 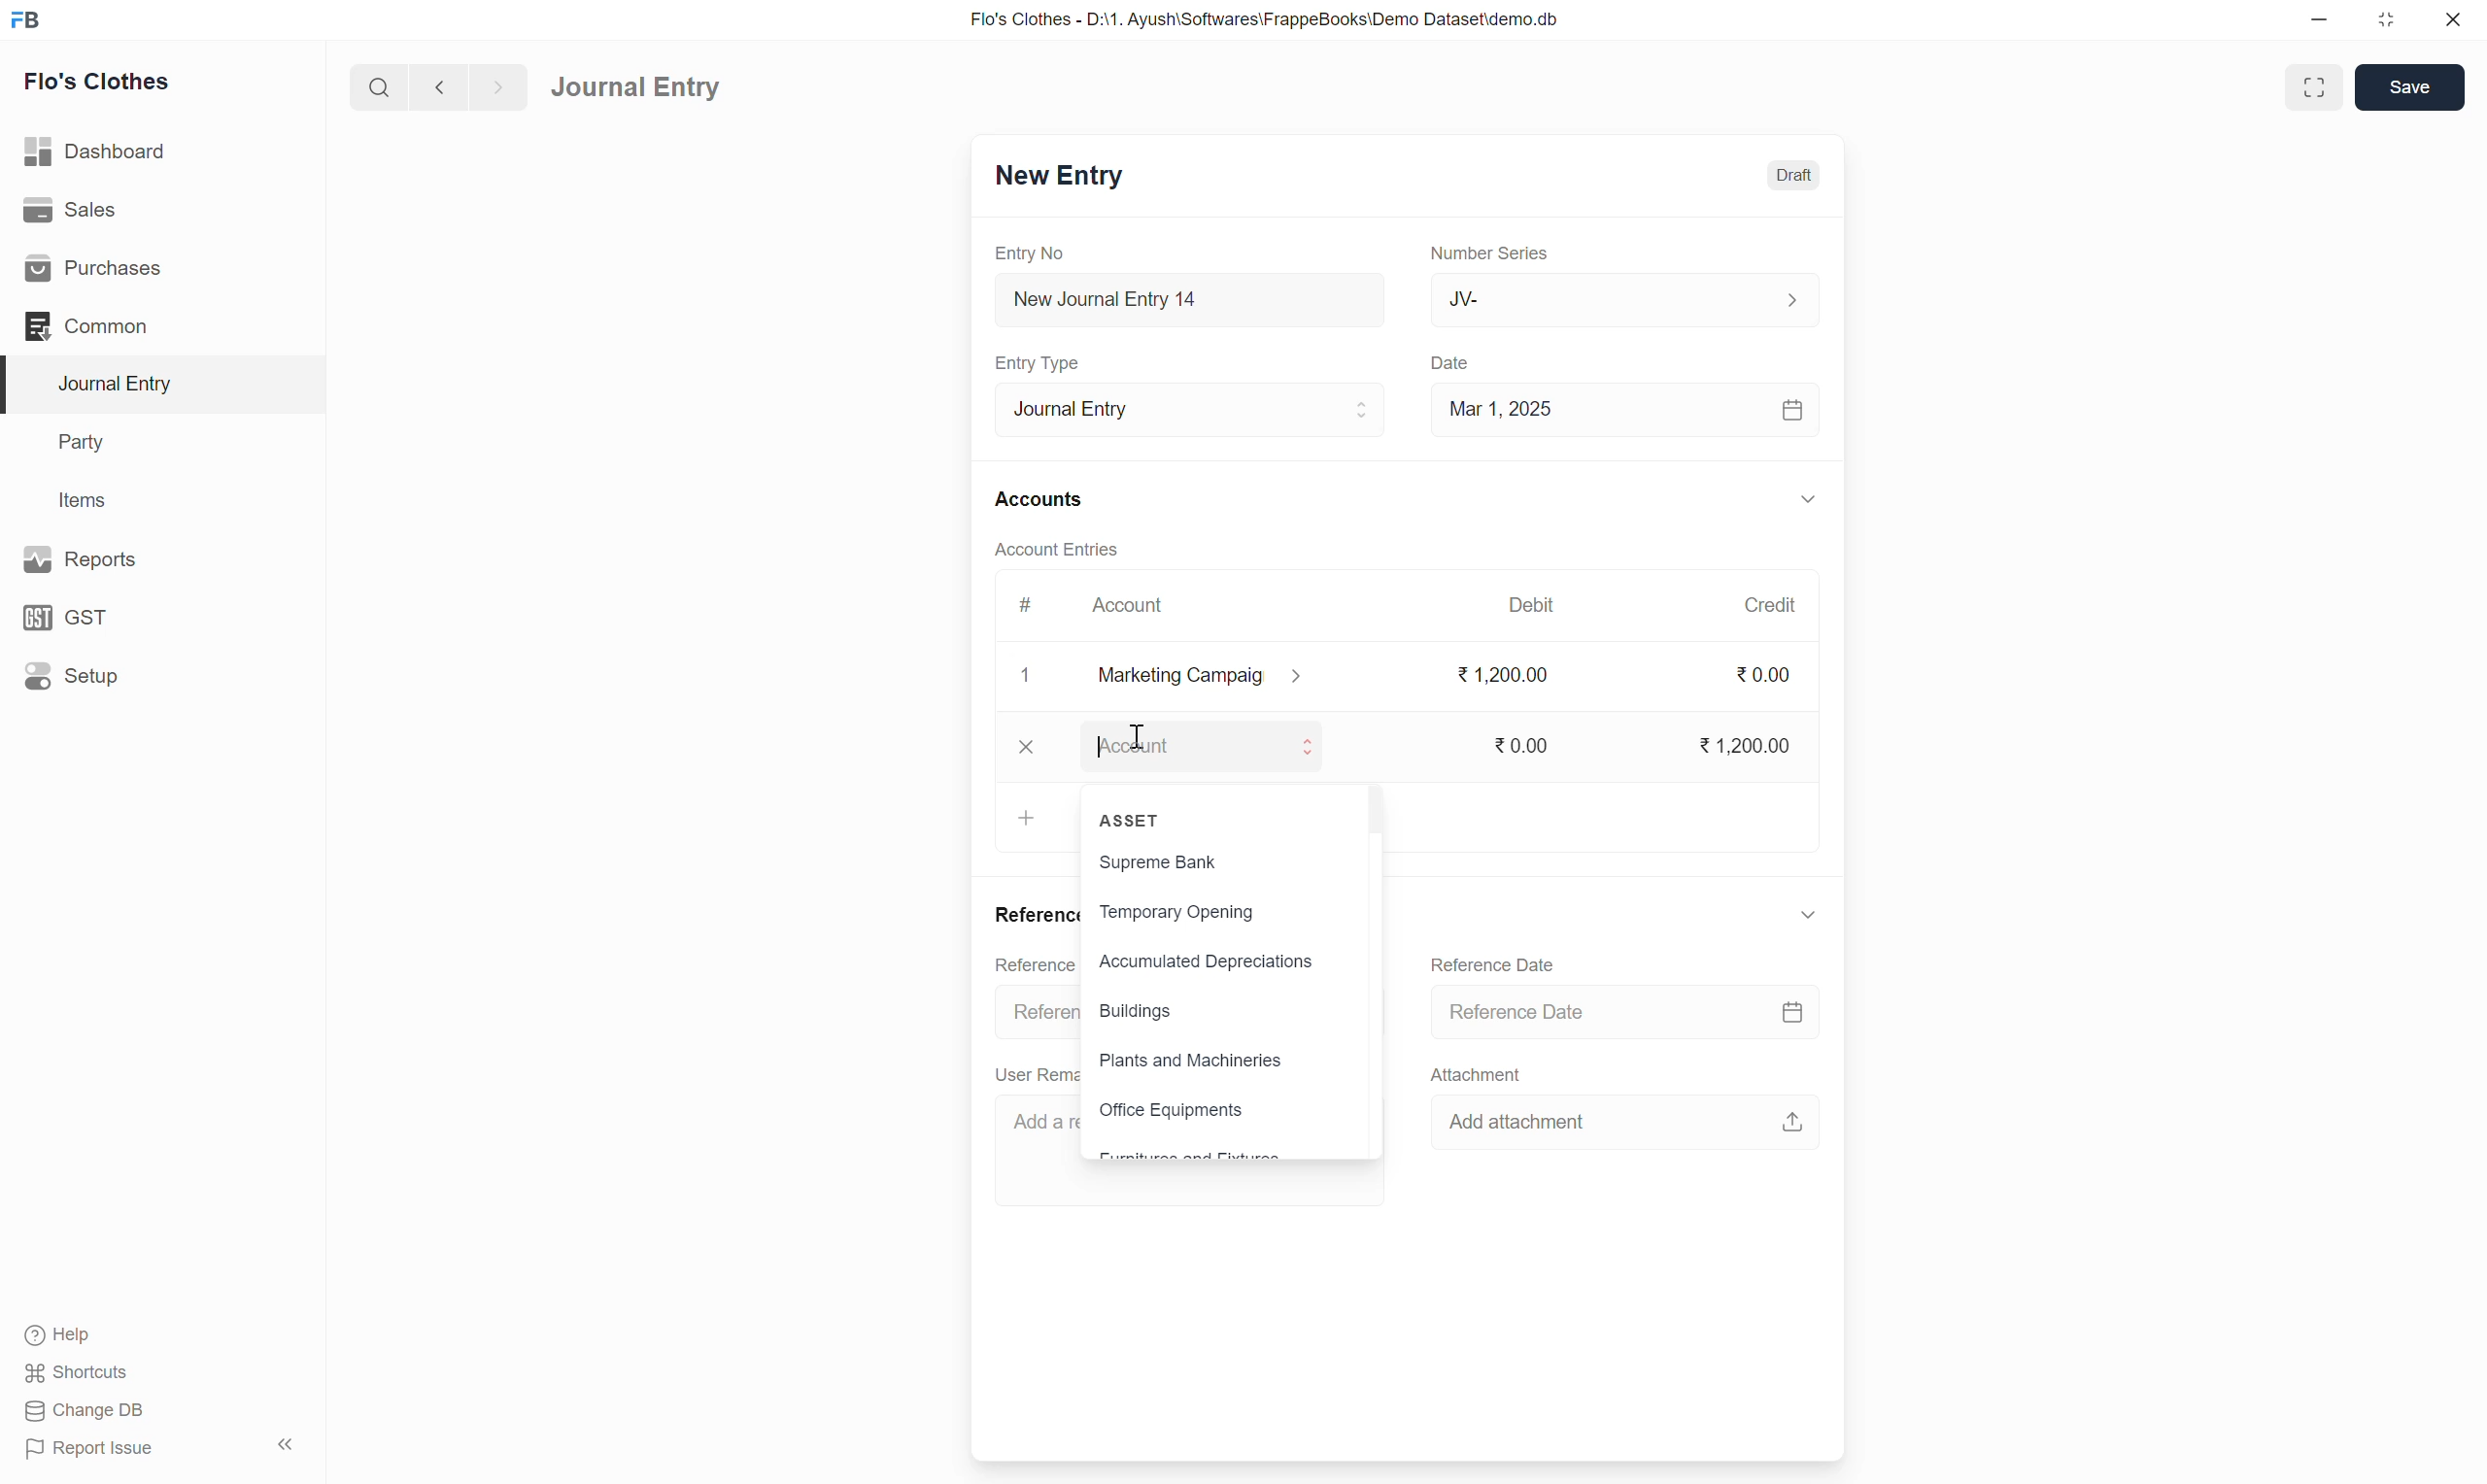 I want to click on Temporary Opening, so click(x=1179, y=914).